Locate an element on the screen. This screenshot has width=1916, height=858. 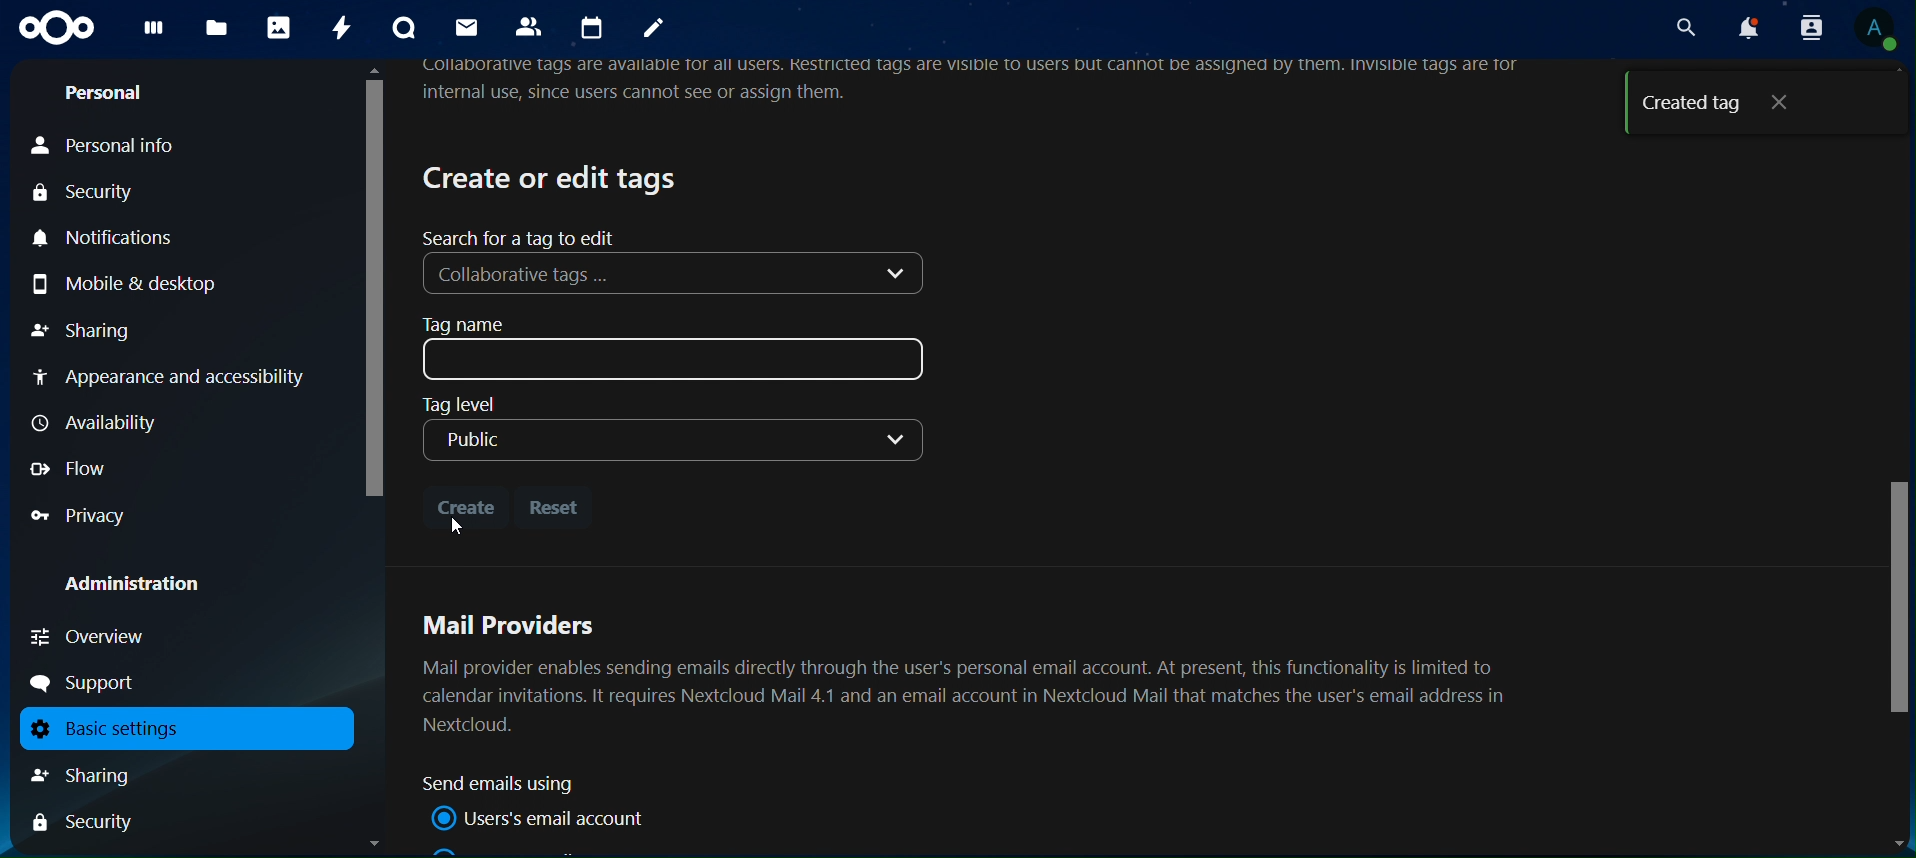
contacts is located at coordinates (533, 28).